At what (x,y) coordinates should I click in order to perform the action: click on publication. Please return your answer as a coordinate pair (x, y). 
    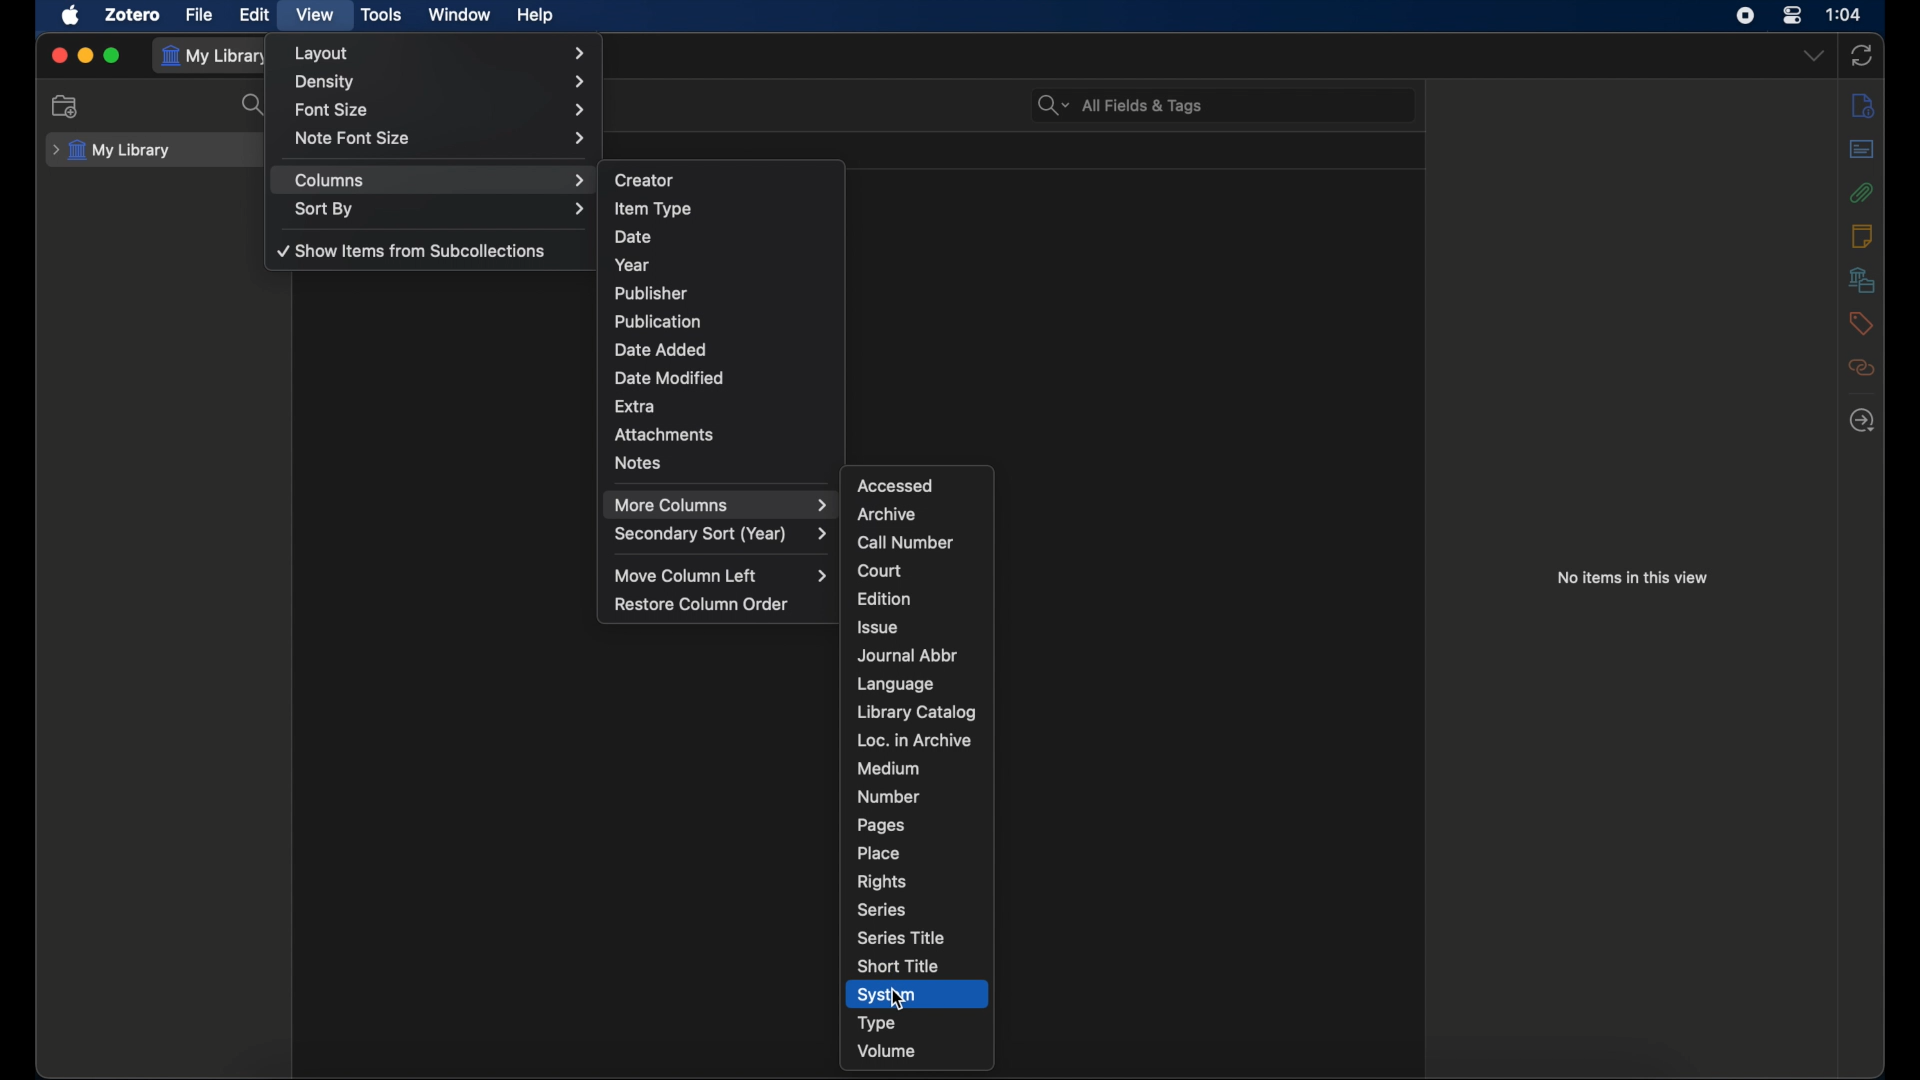
    Looking at the image, I should click on (658, 320).